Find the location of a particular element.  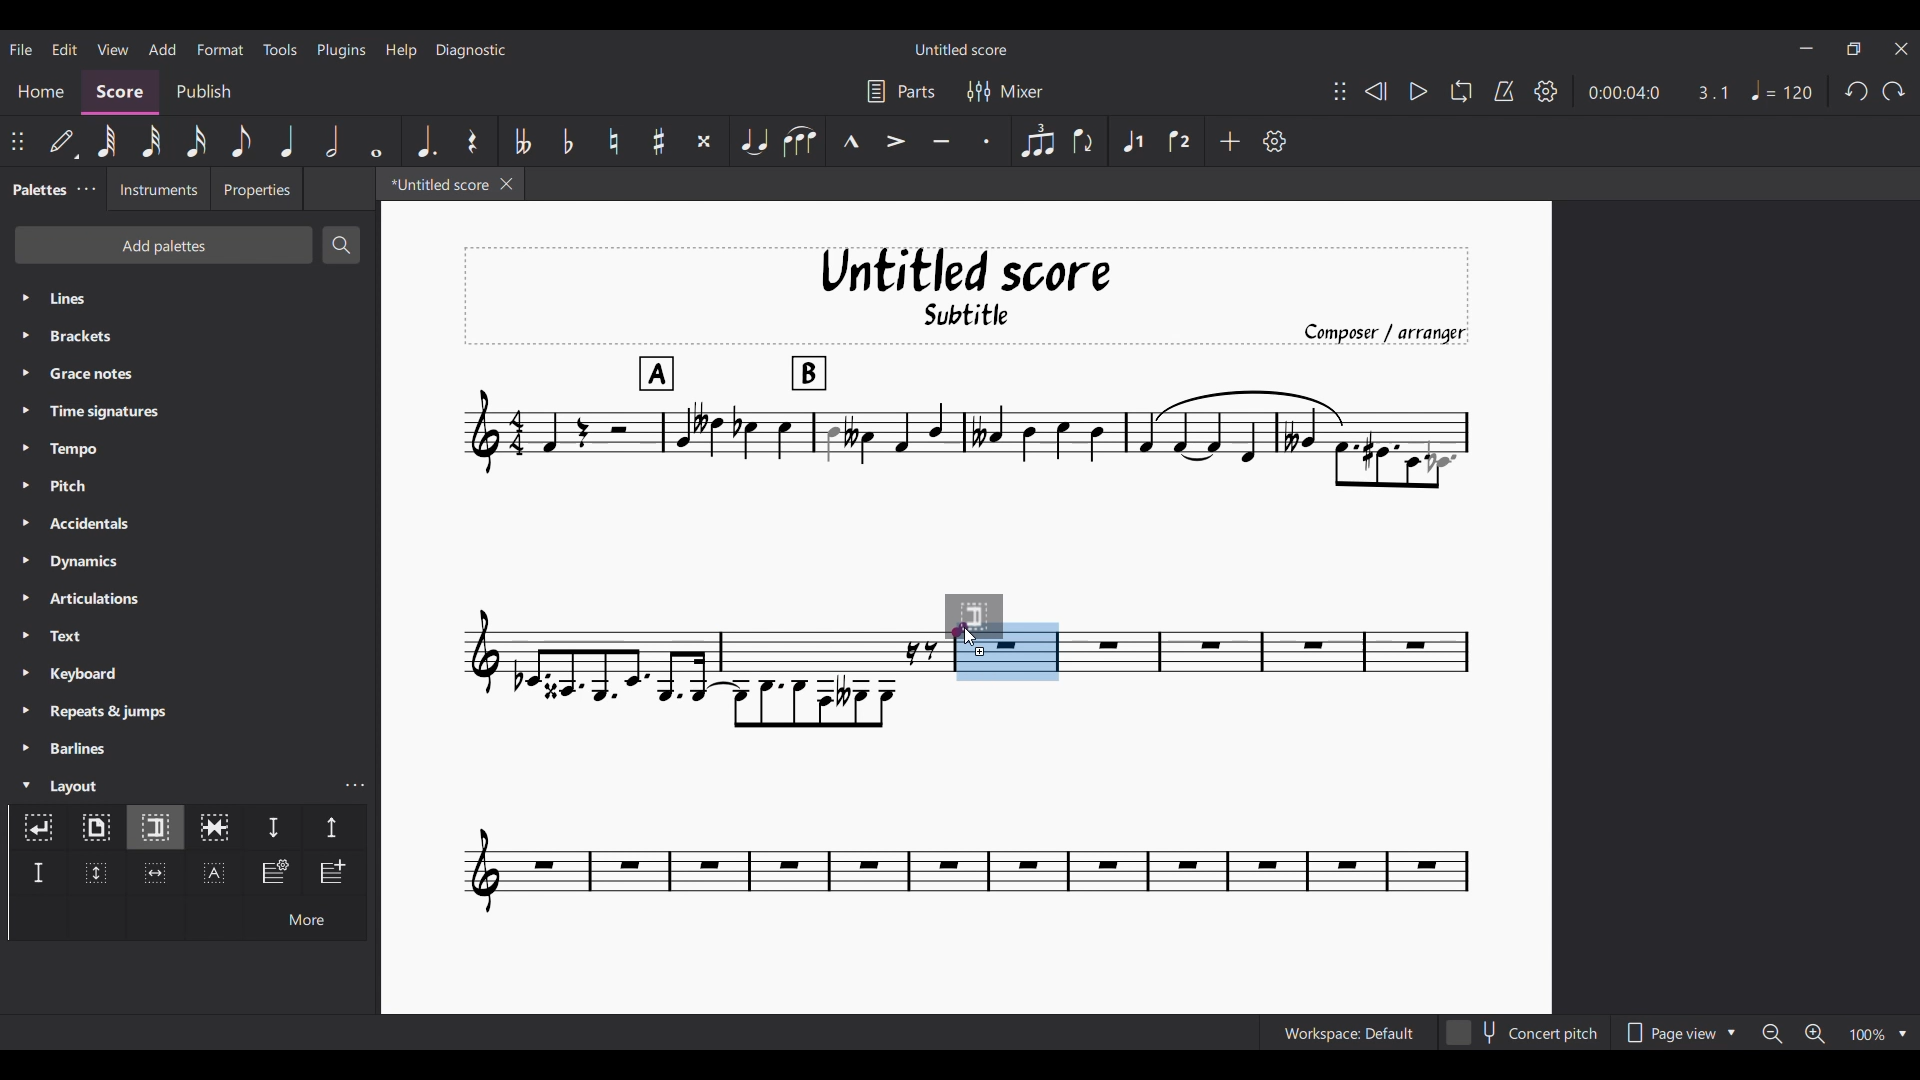

Cursor is located at coordinates (972, 636).